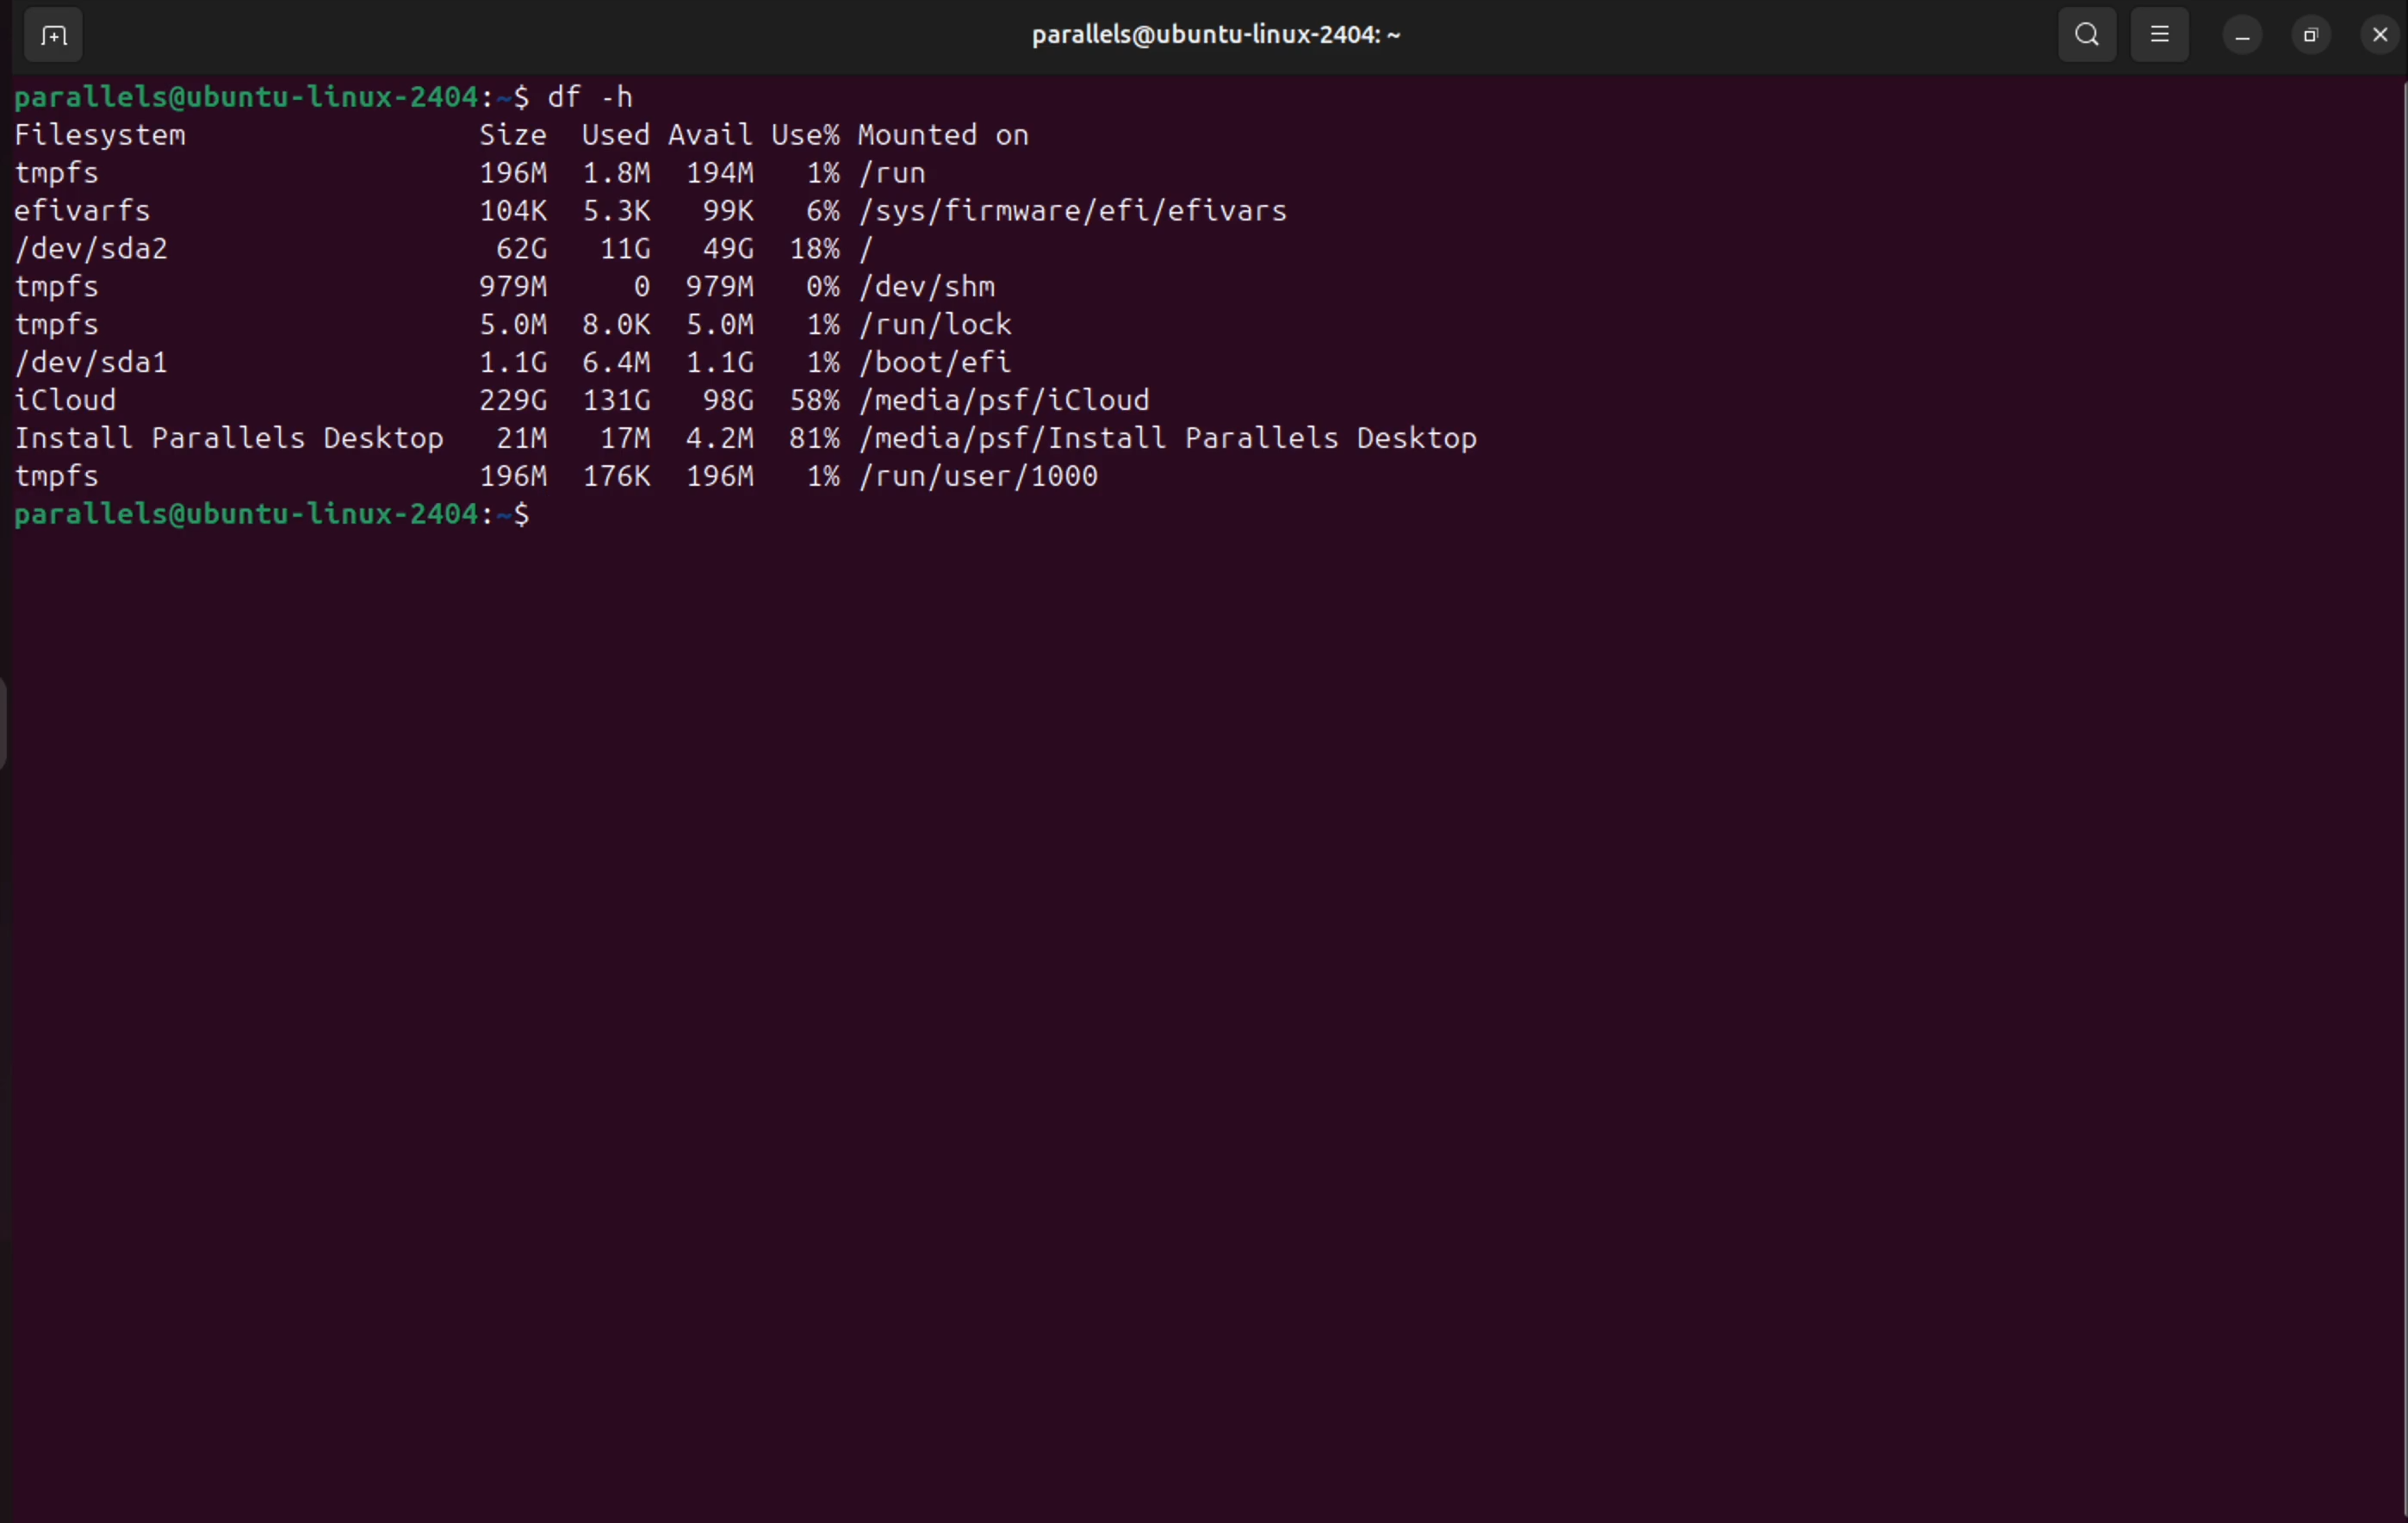 The image size is (2408, 1523). I want to click on 21 M, so click(527, 441).